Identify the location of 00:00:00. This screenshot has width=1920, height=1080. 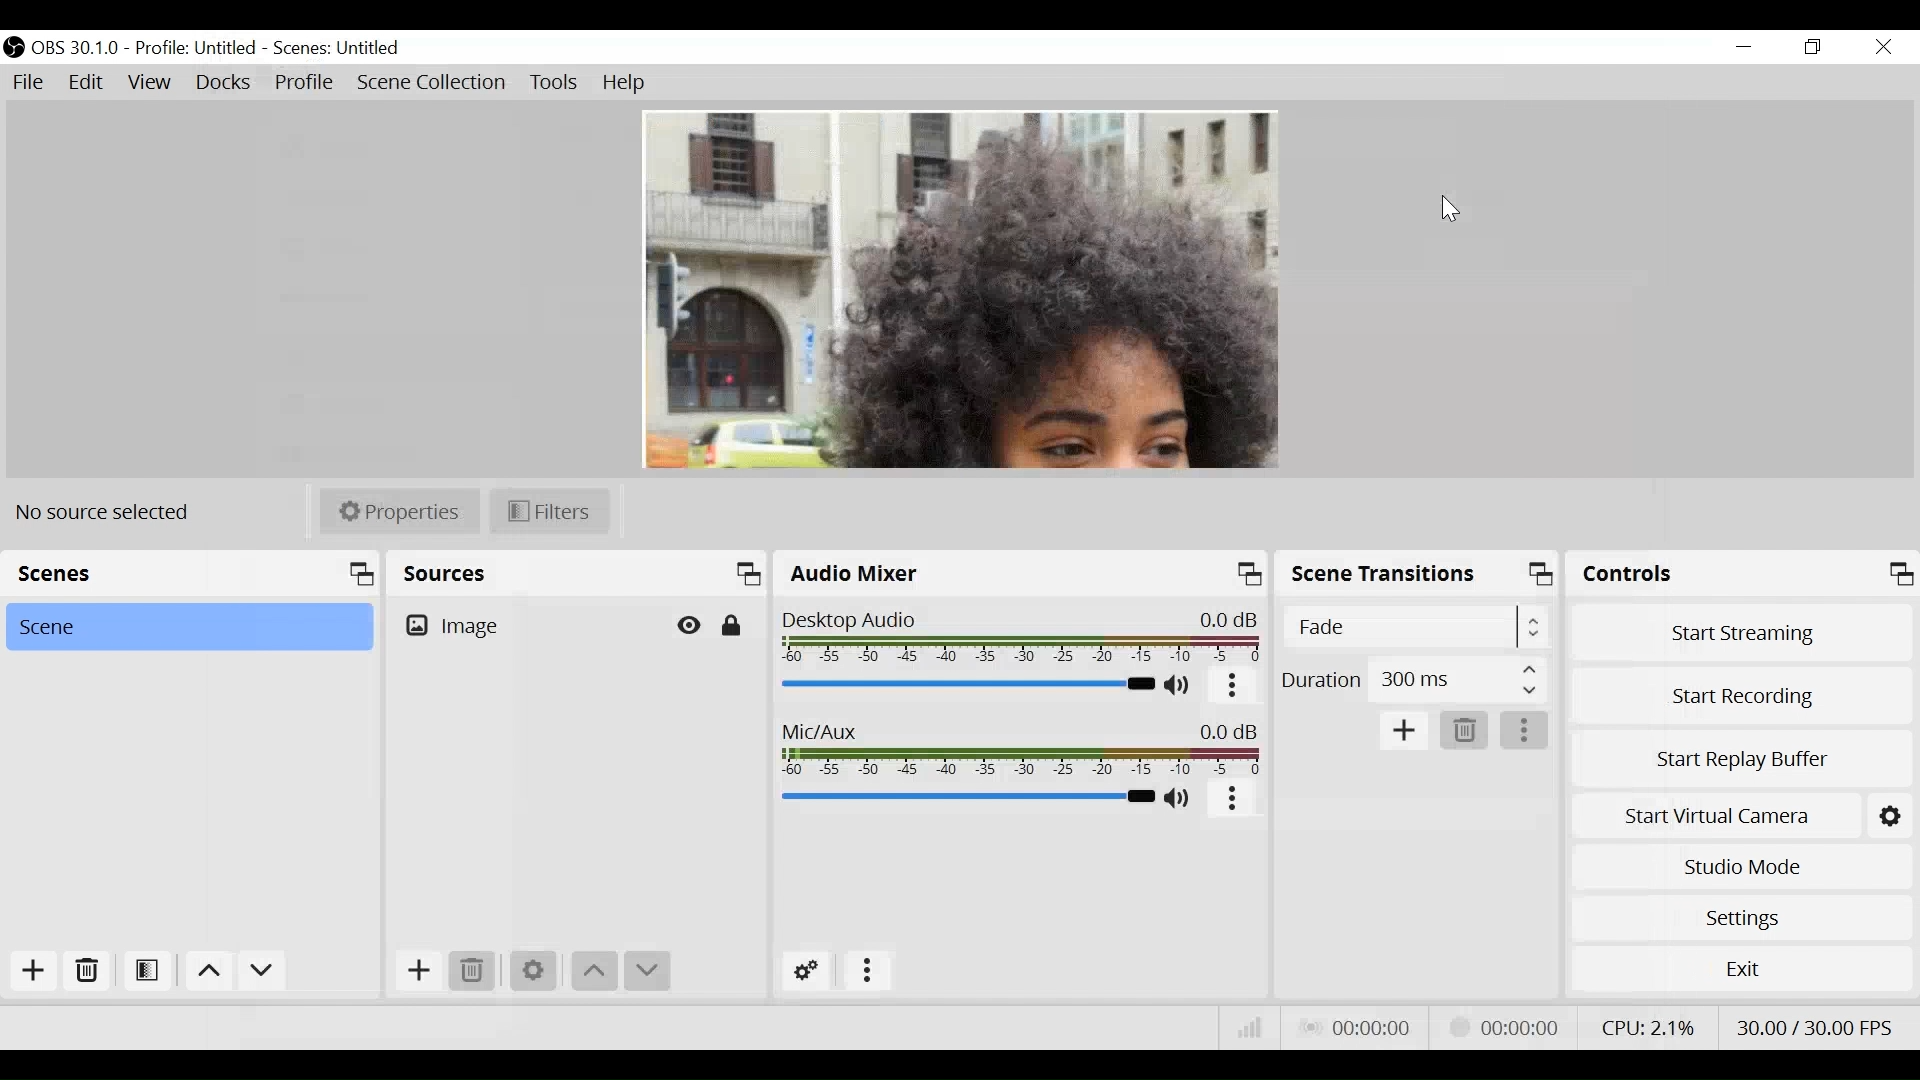
(1502, 1028).